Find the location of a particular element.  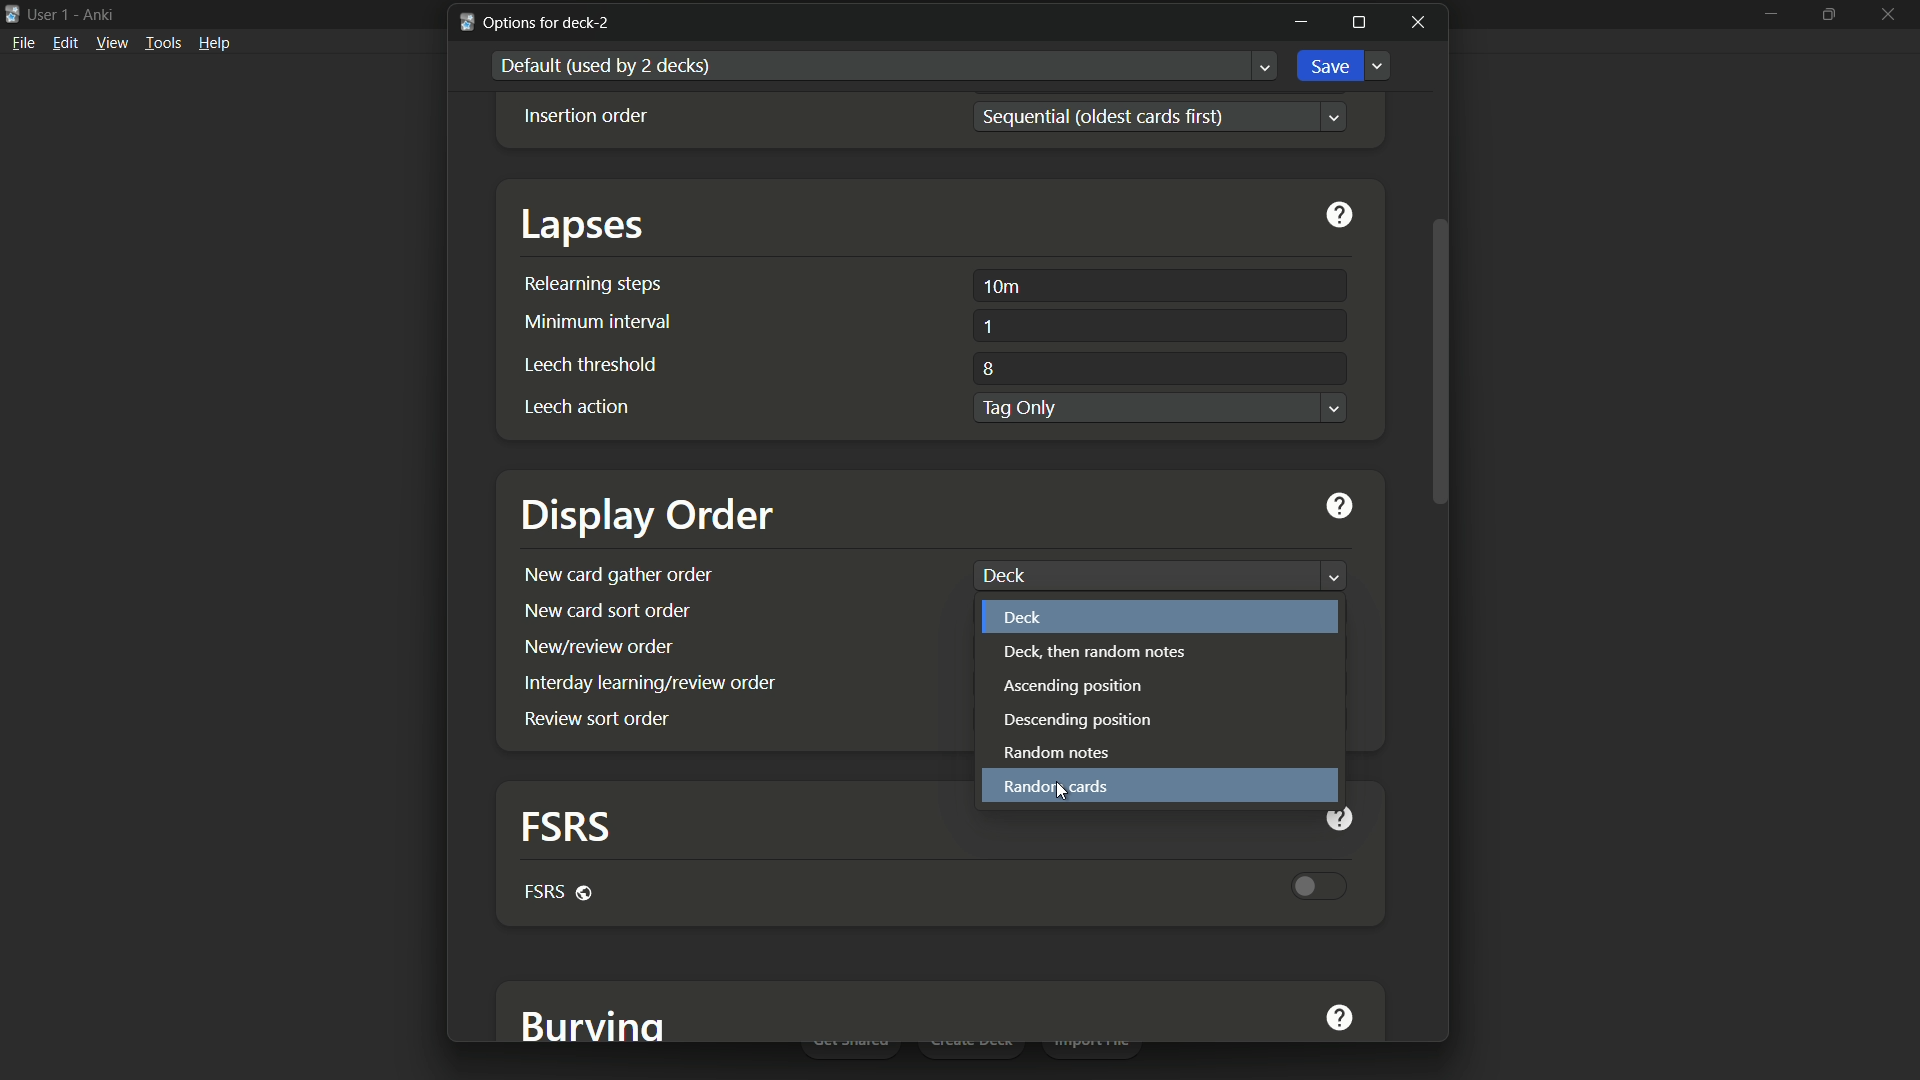

descending position is located at coordinates (1081, 722).